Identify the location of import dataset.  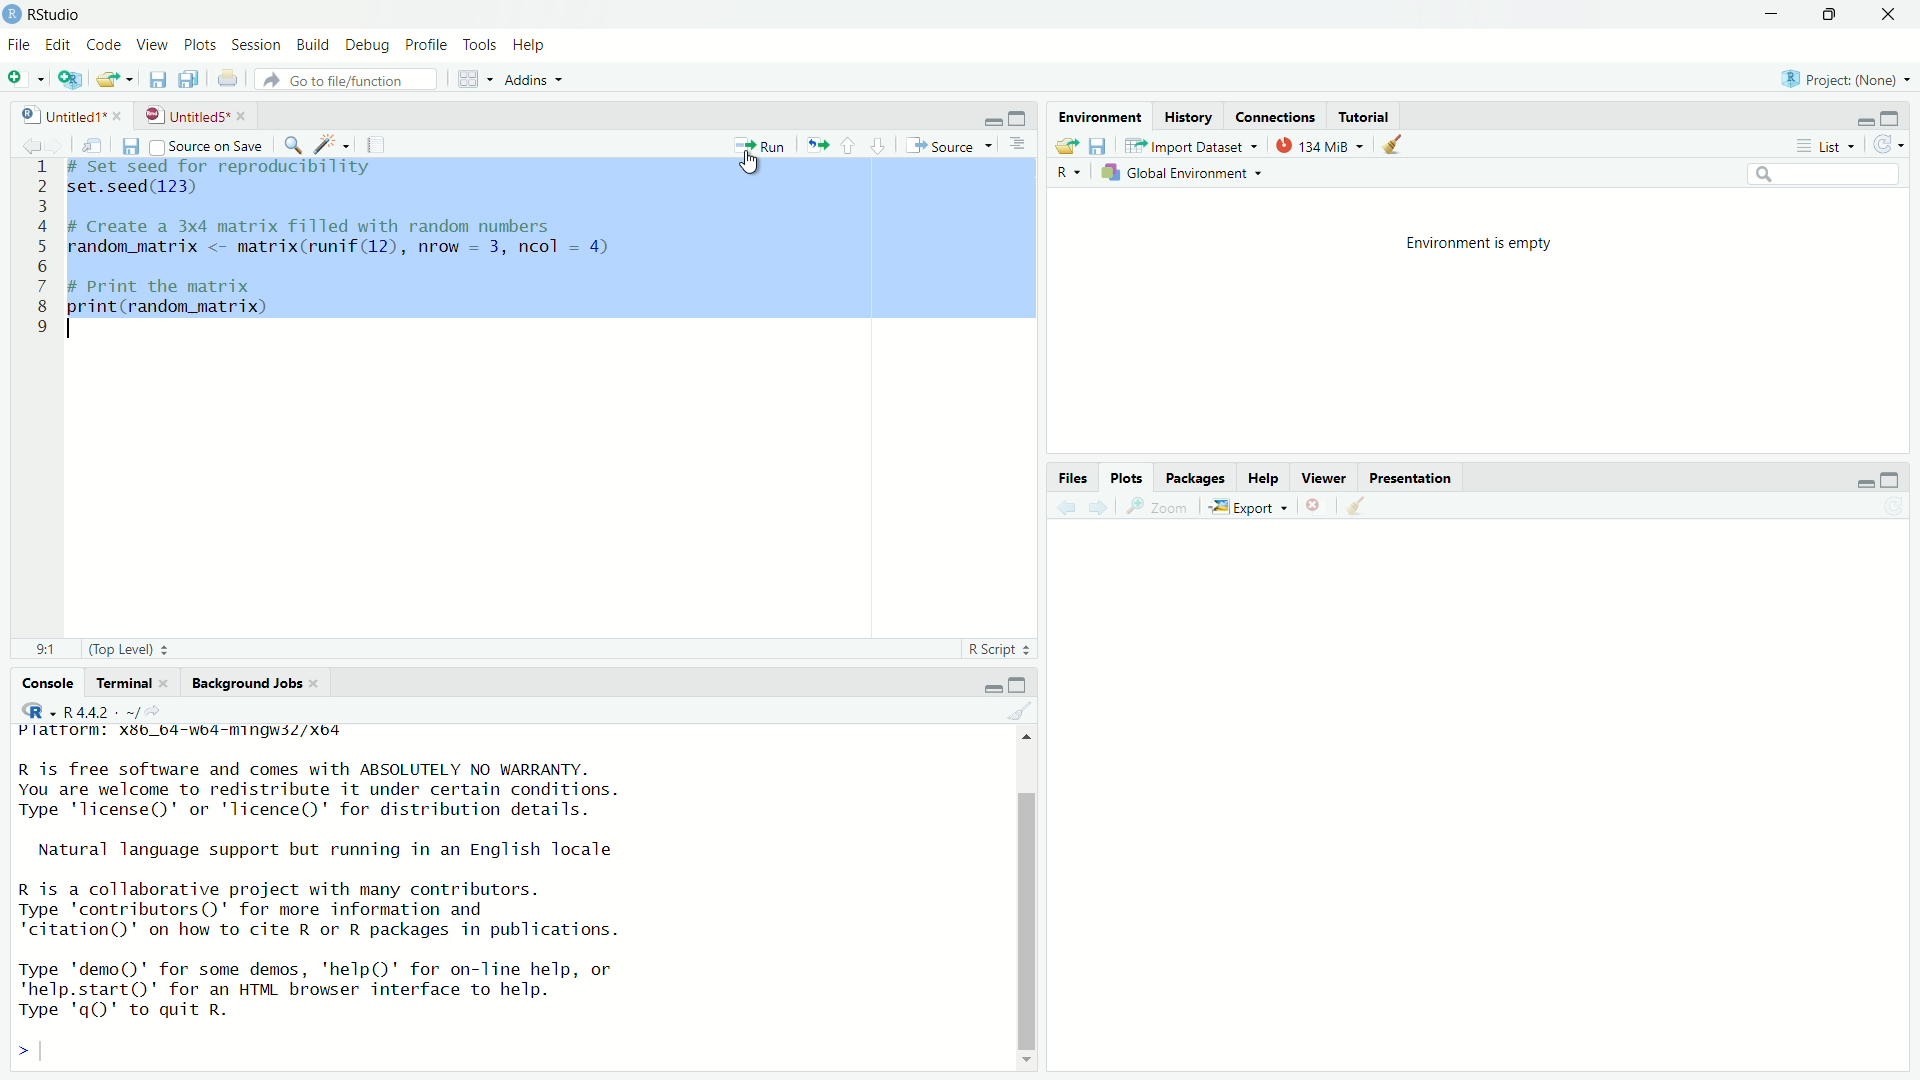
(1186, 147).